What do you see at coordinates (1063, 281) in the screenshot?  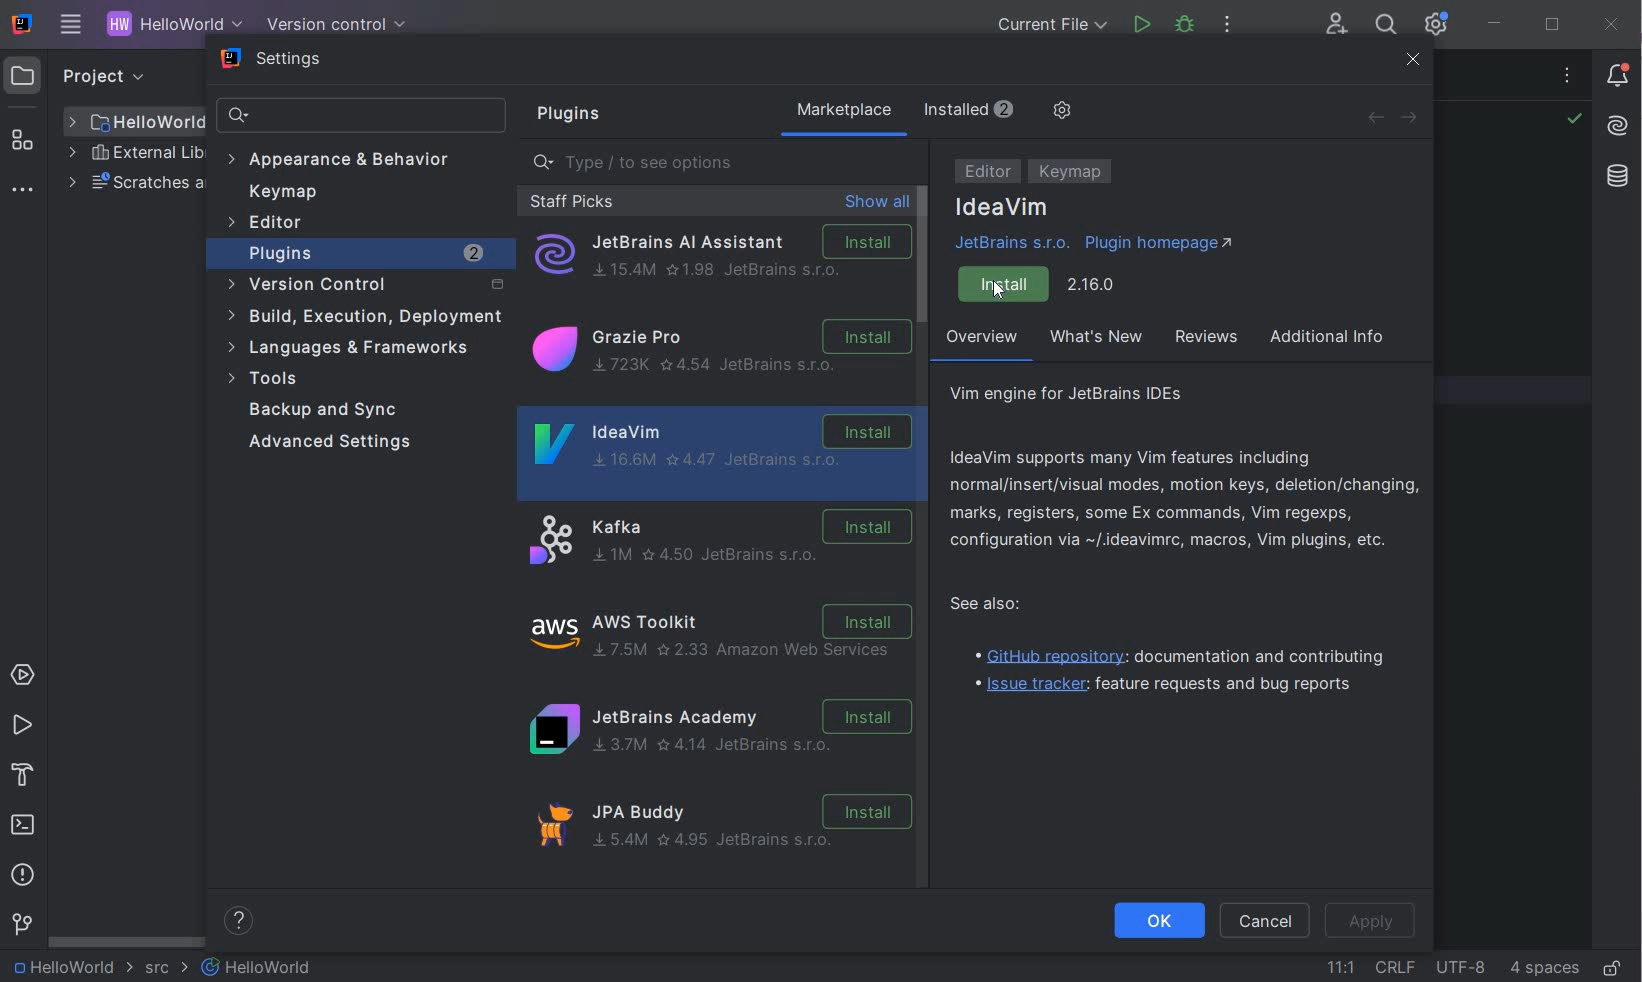 I see `Install` at bounding box center [1063, 281].